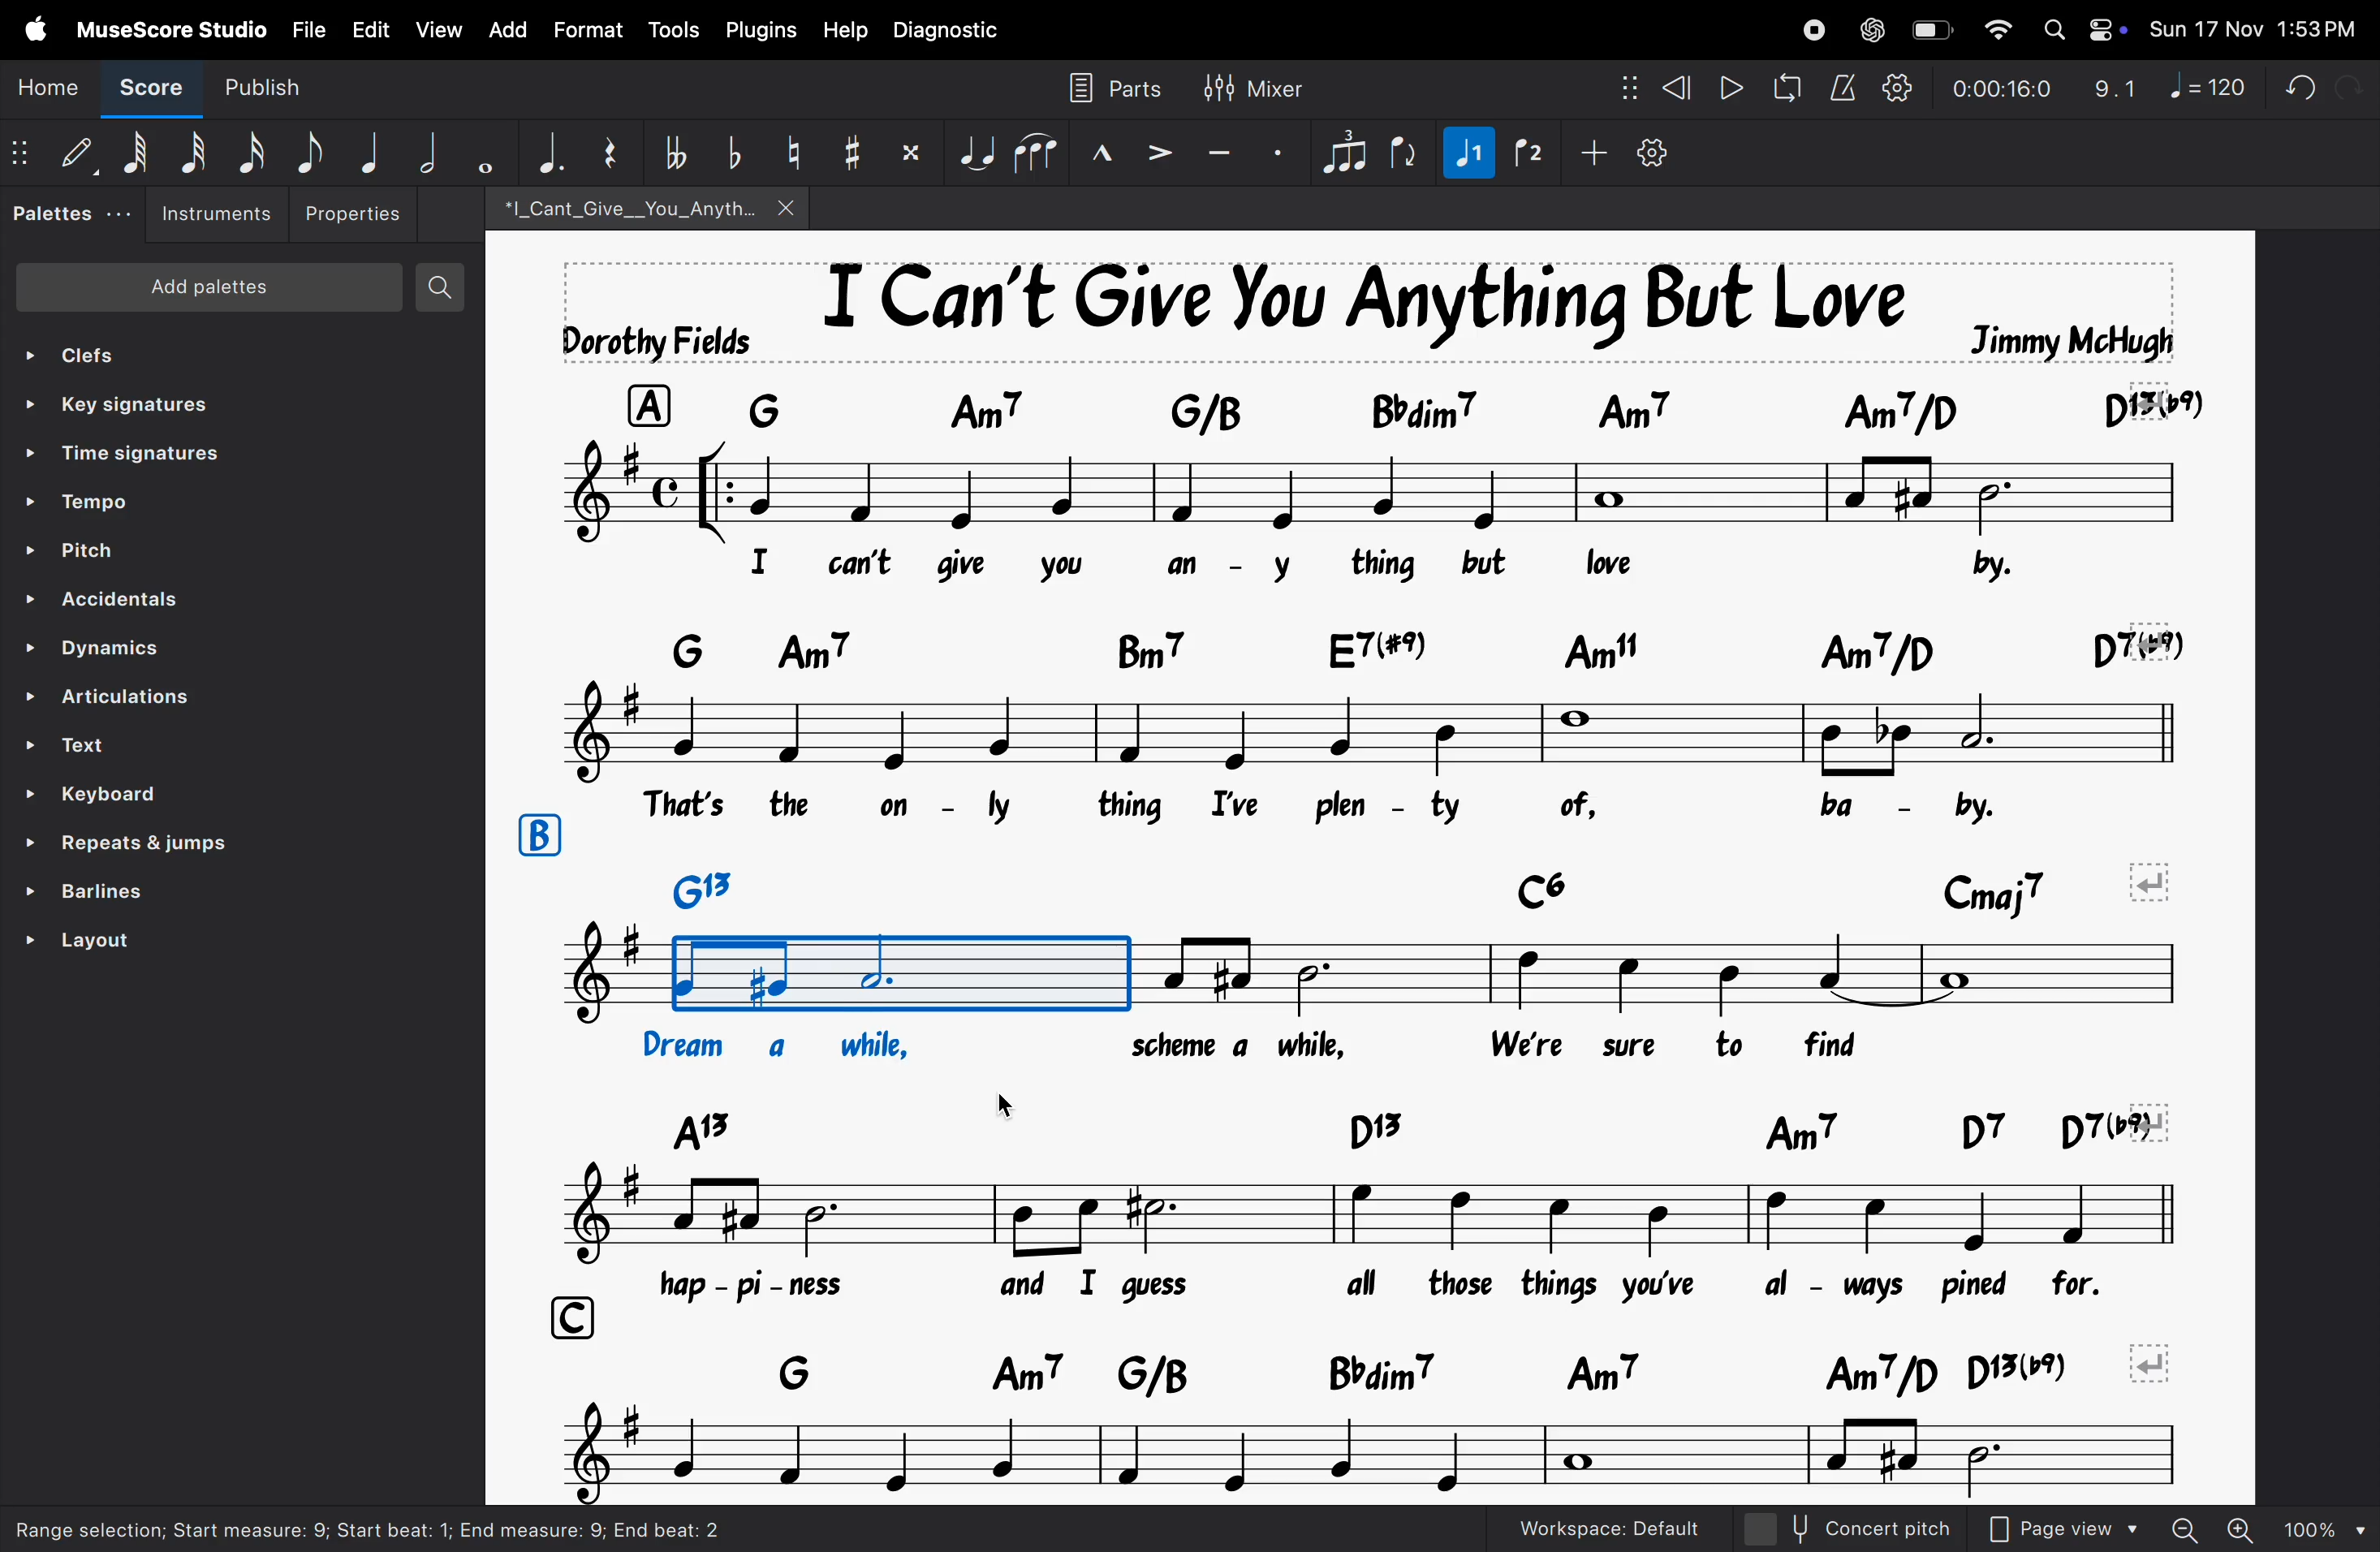  I want to click on file, so click(307, 29).